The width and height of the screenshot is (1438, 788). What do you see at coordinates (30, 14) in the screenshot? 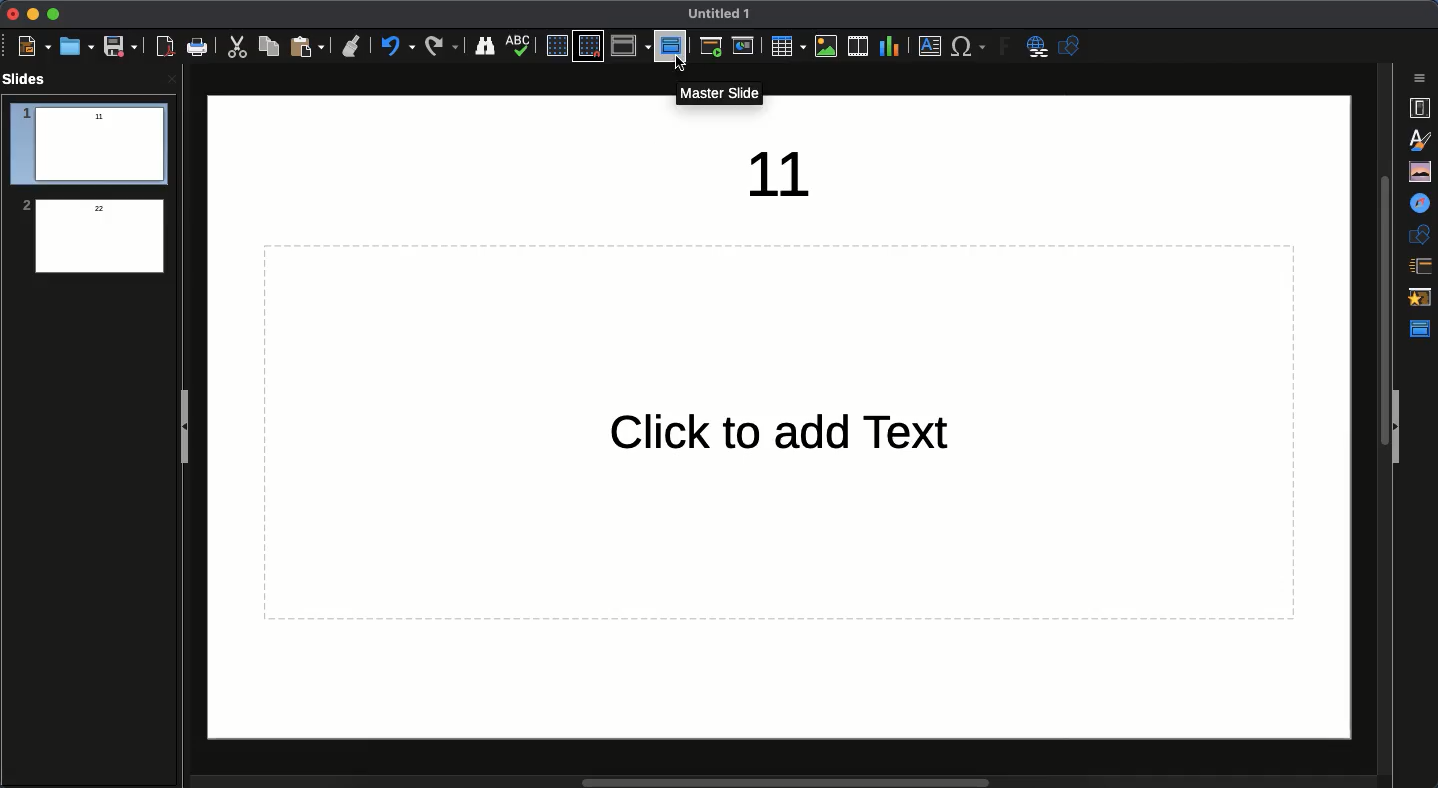
I see `Minimize` at bounding box center [30, 14].